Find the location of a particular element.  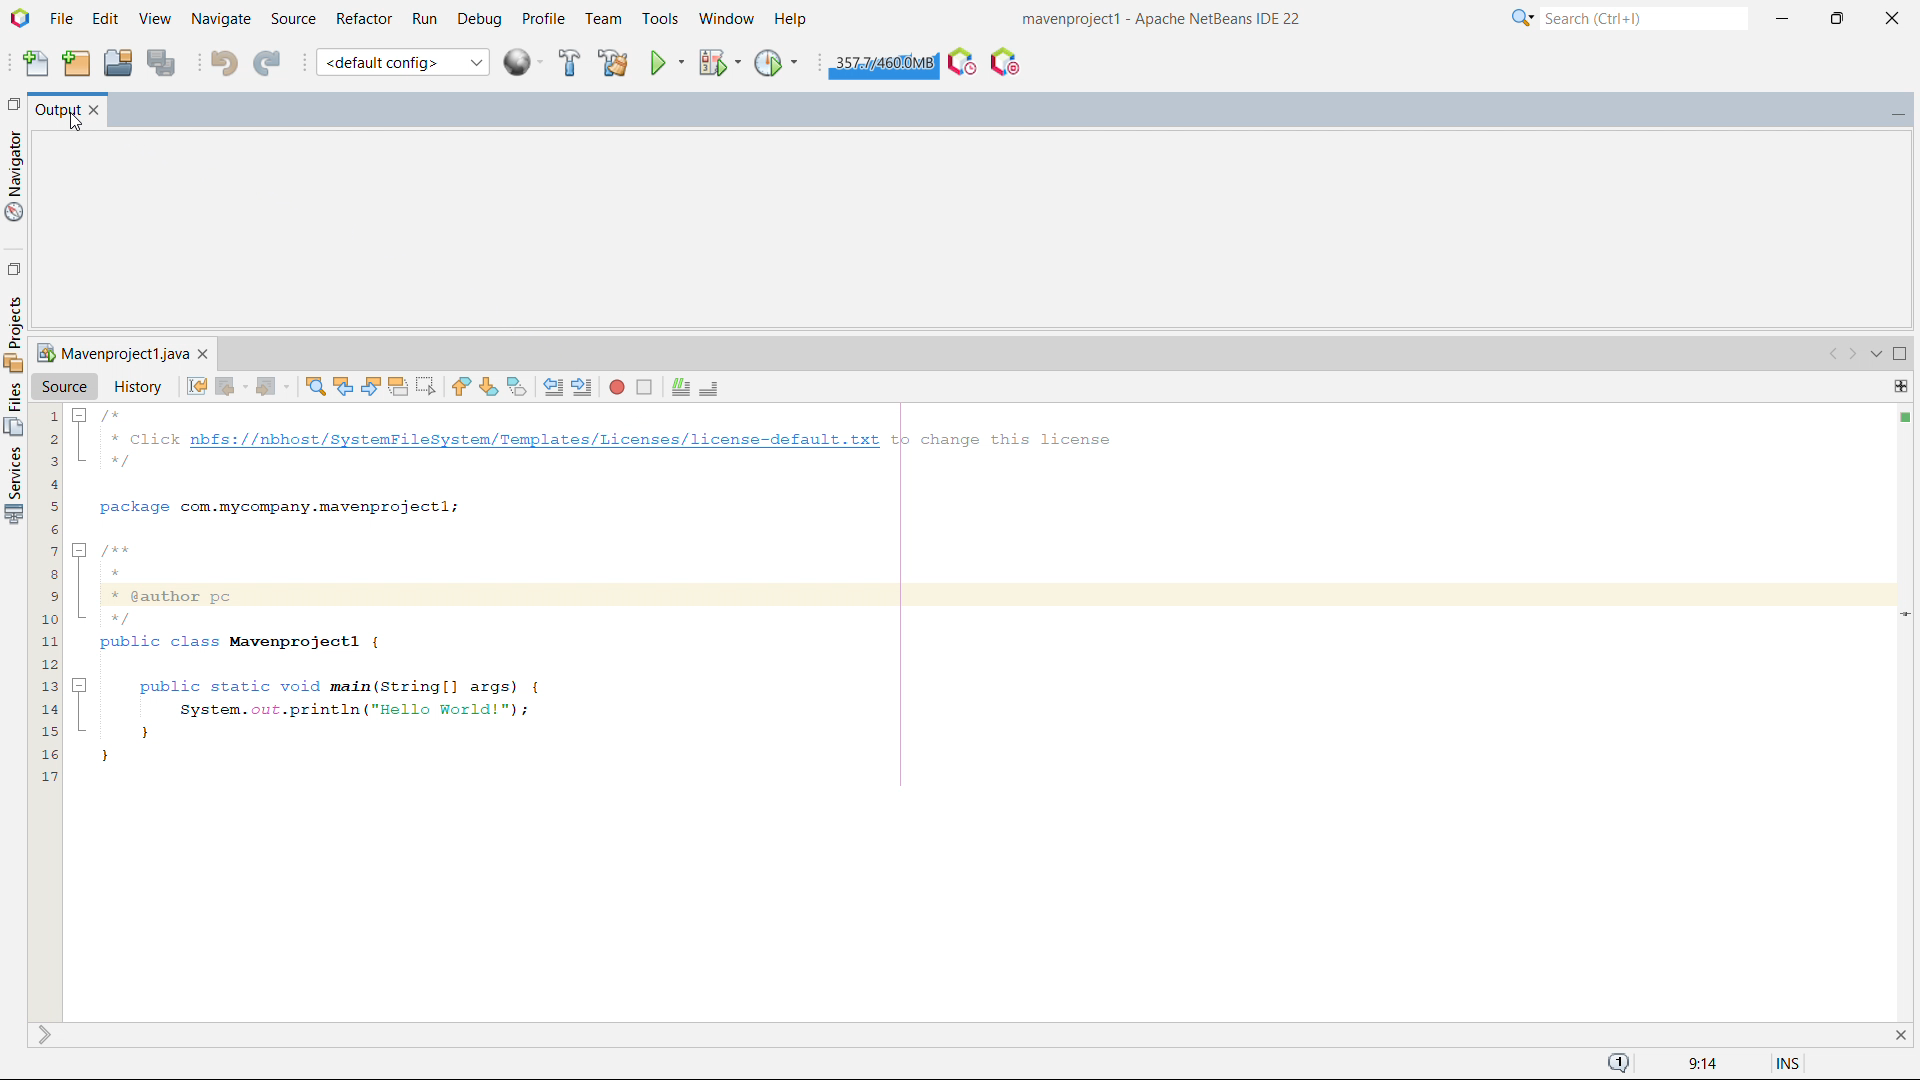

source is located at coordinates (294, 20).